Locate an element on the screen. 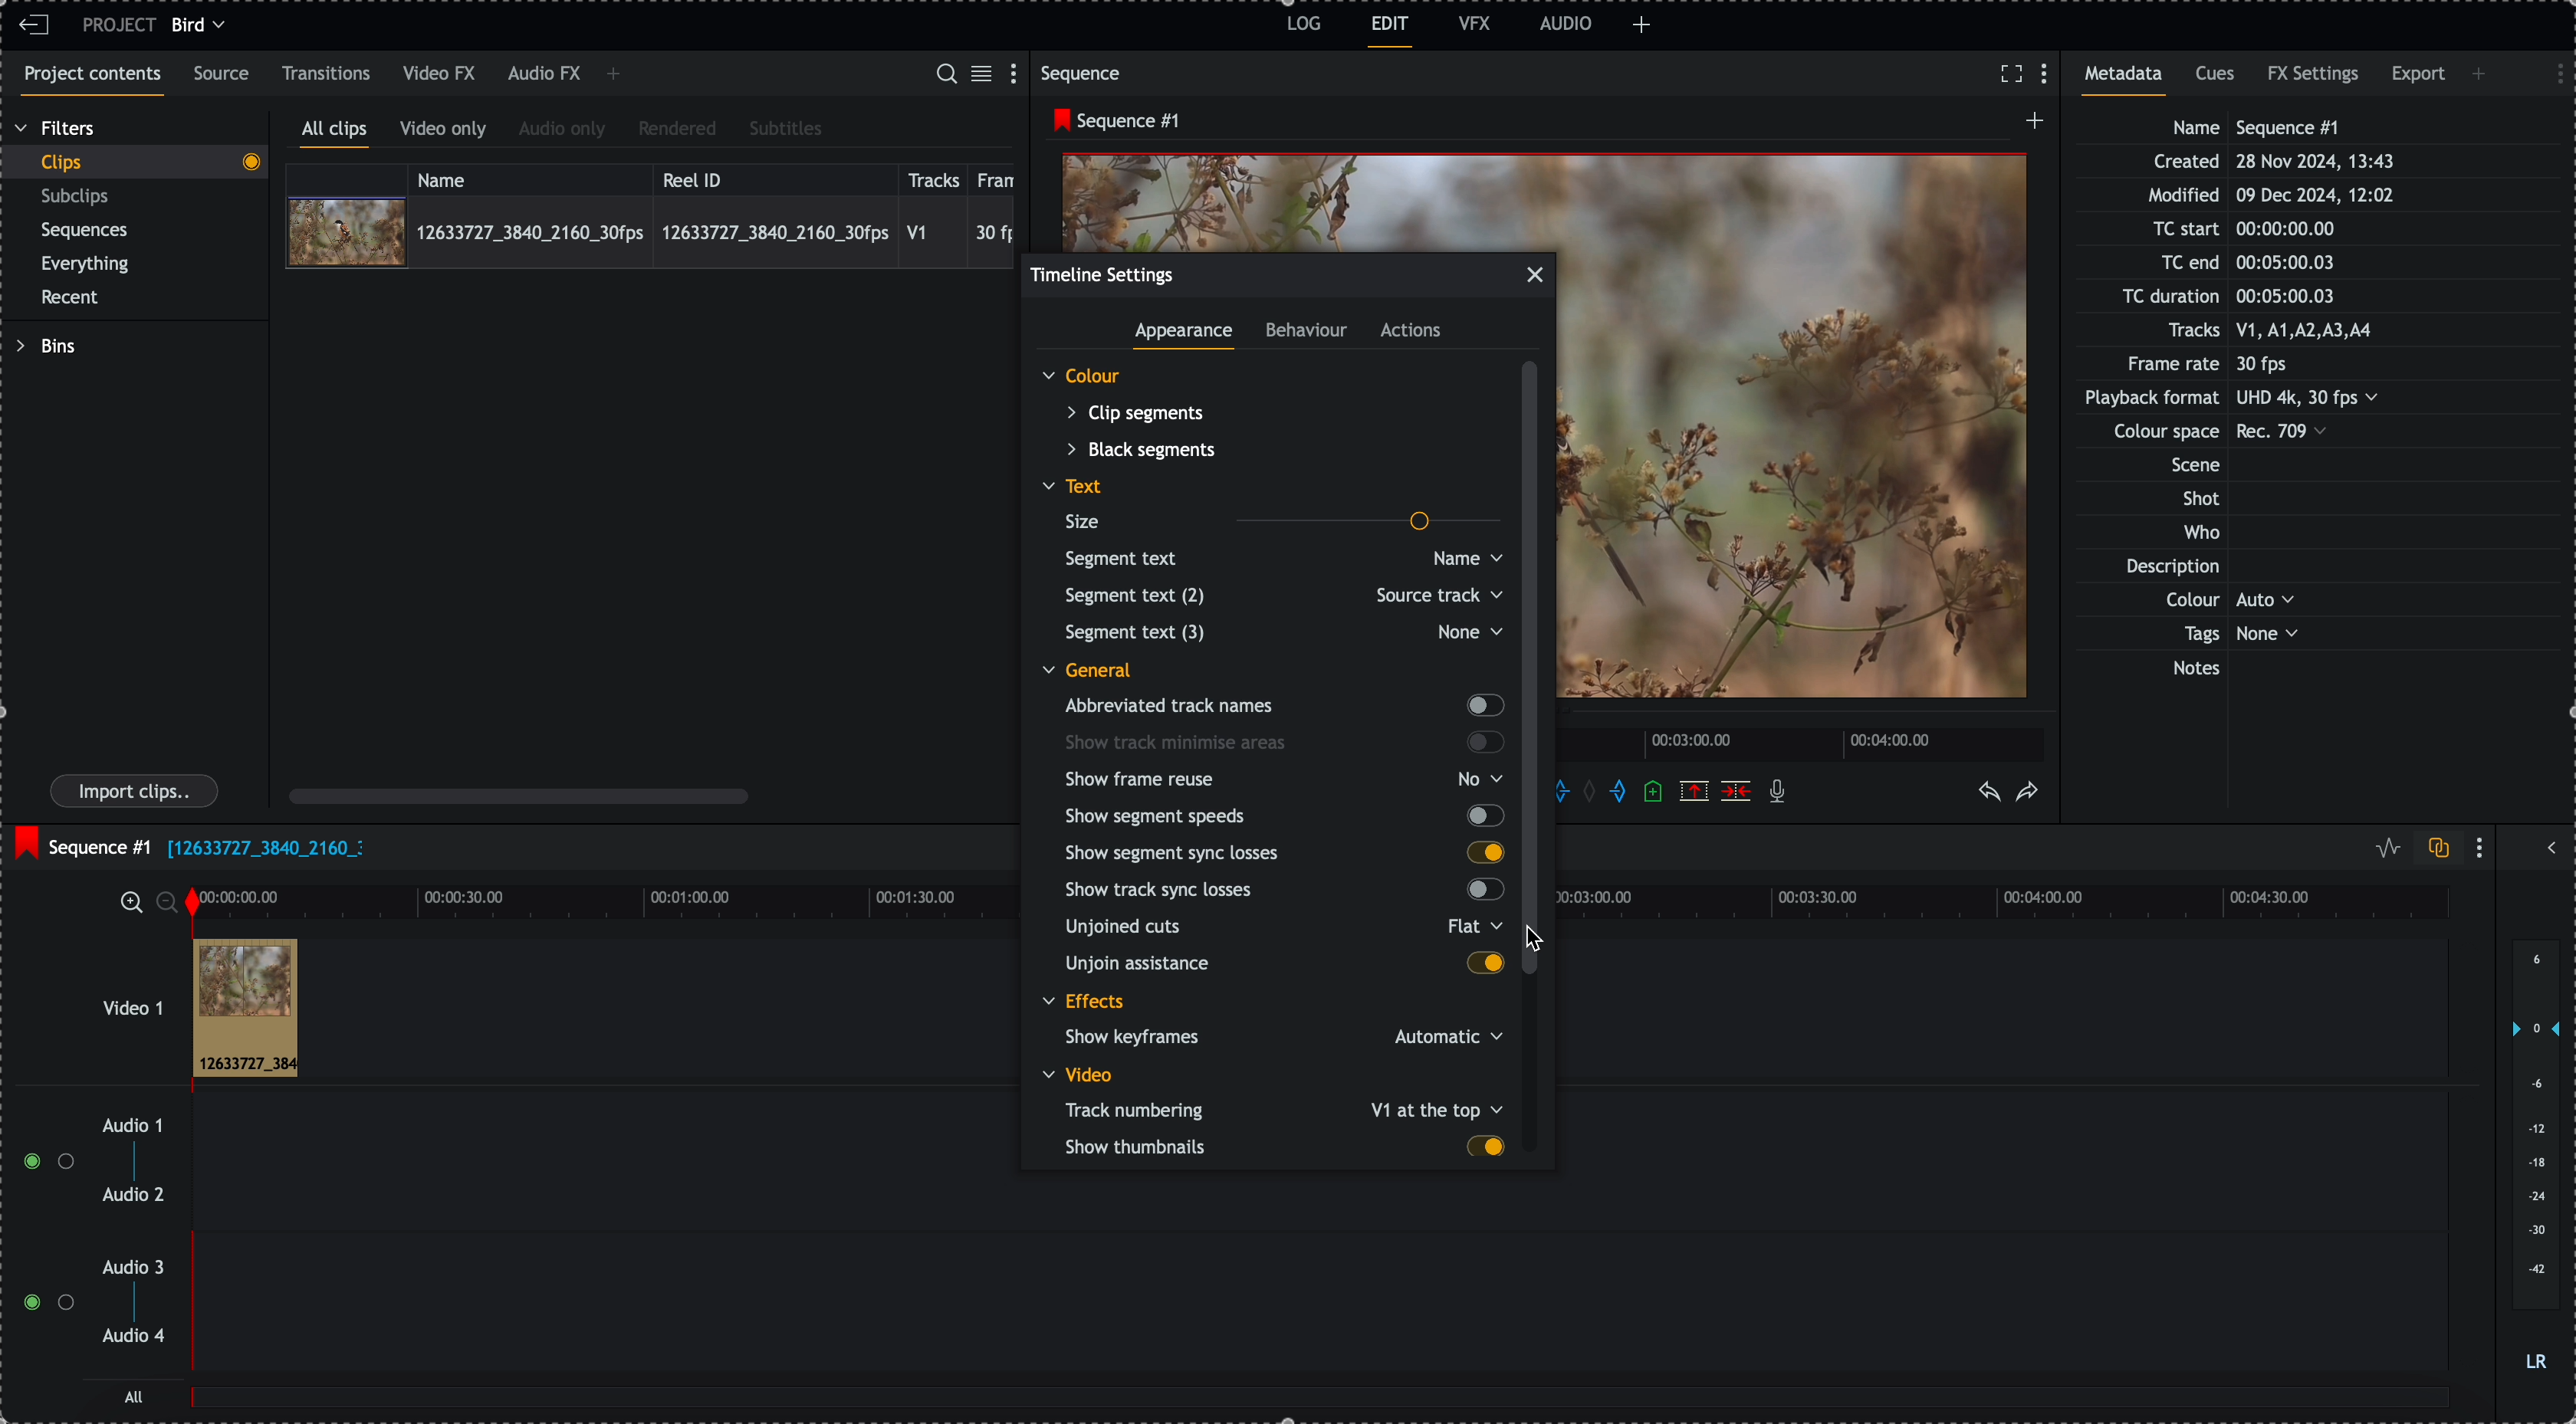 The image size is (2576, 1424). clip segments is located at coordinates (1138, 412).